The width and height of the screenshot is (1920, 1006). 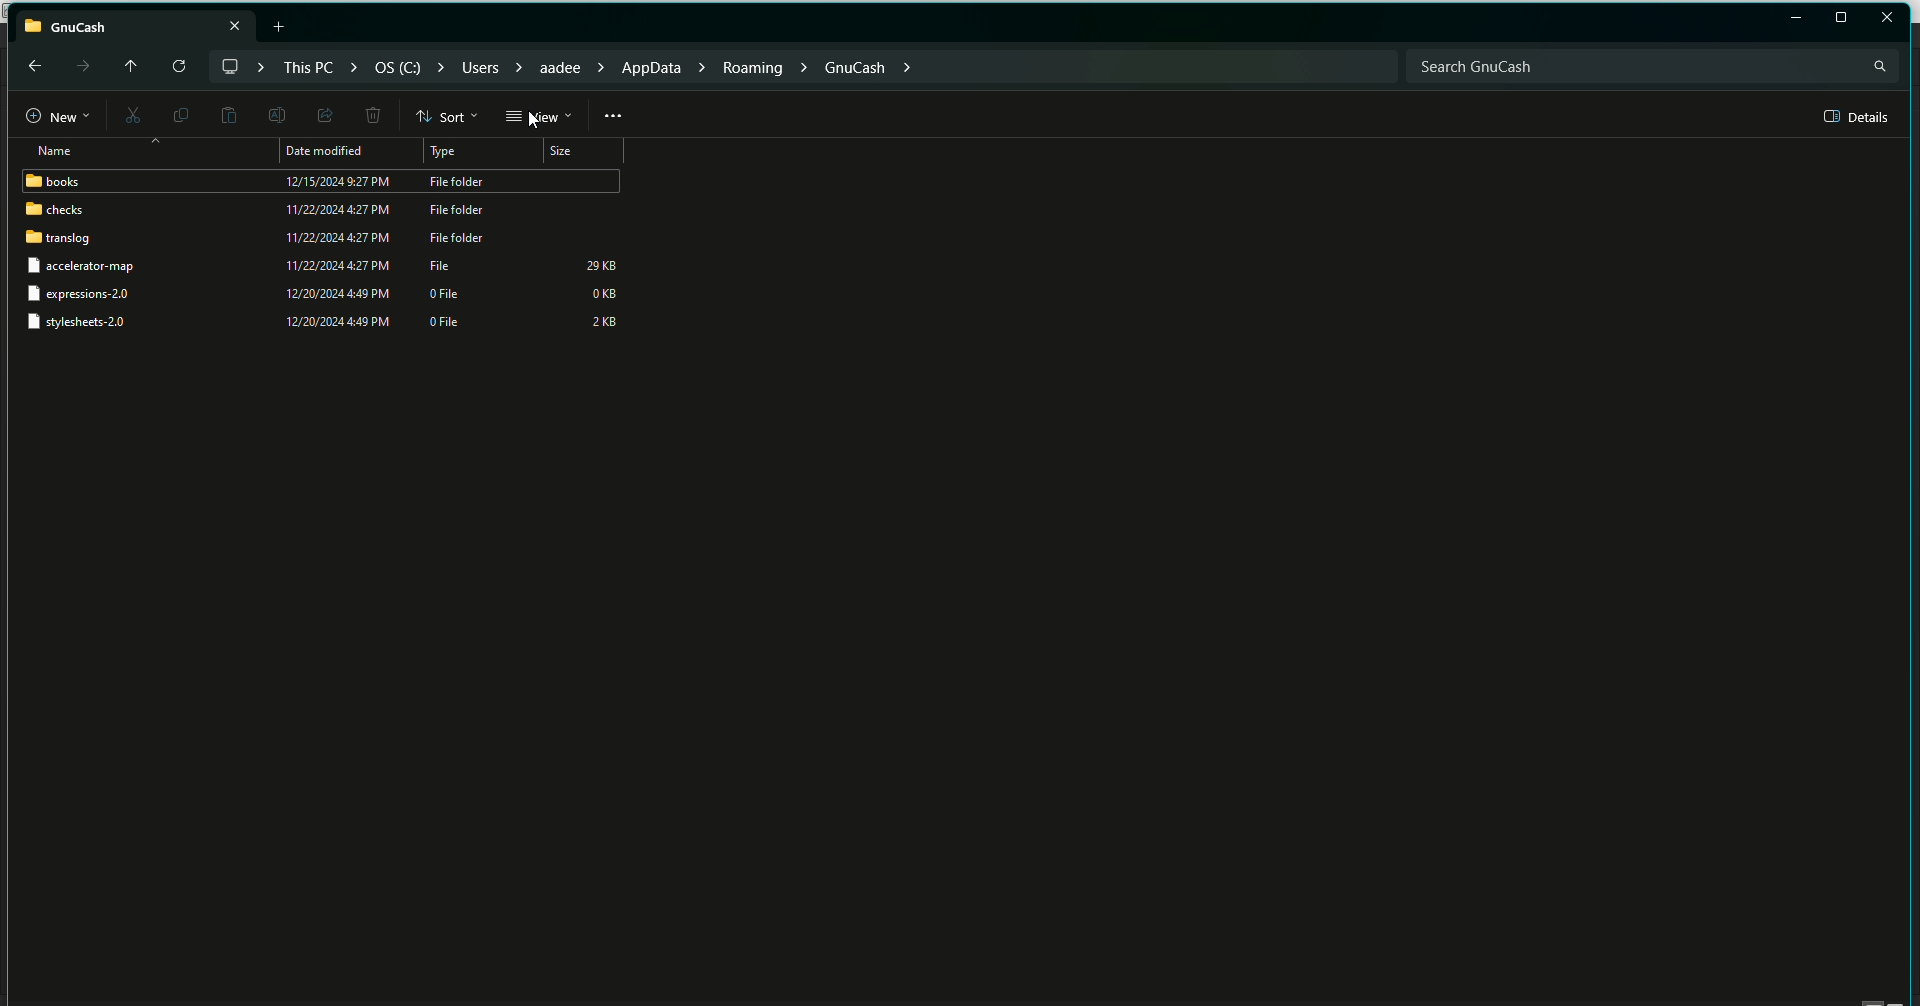 I want to click on Refresh, so click(x=177, y=67).